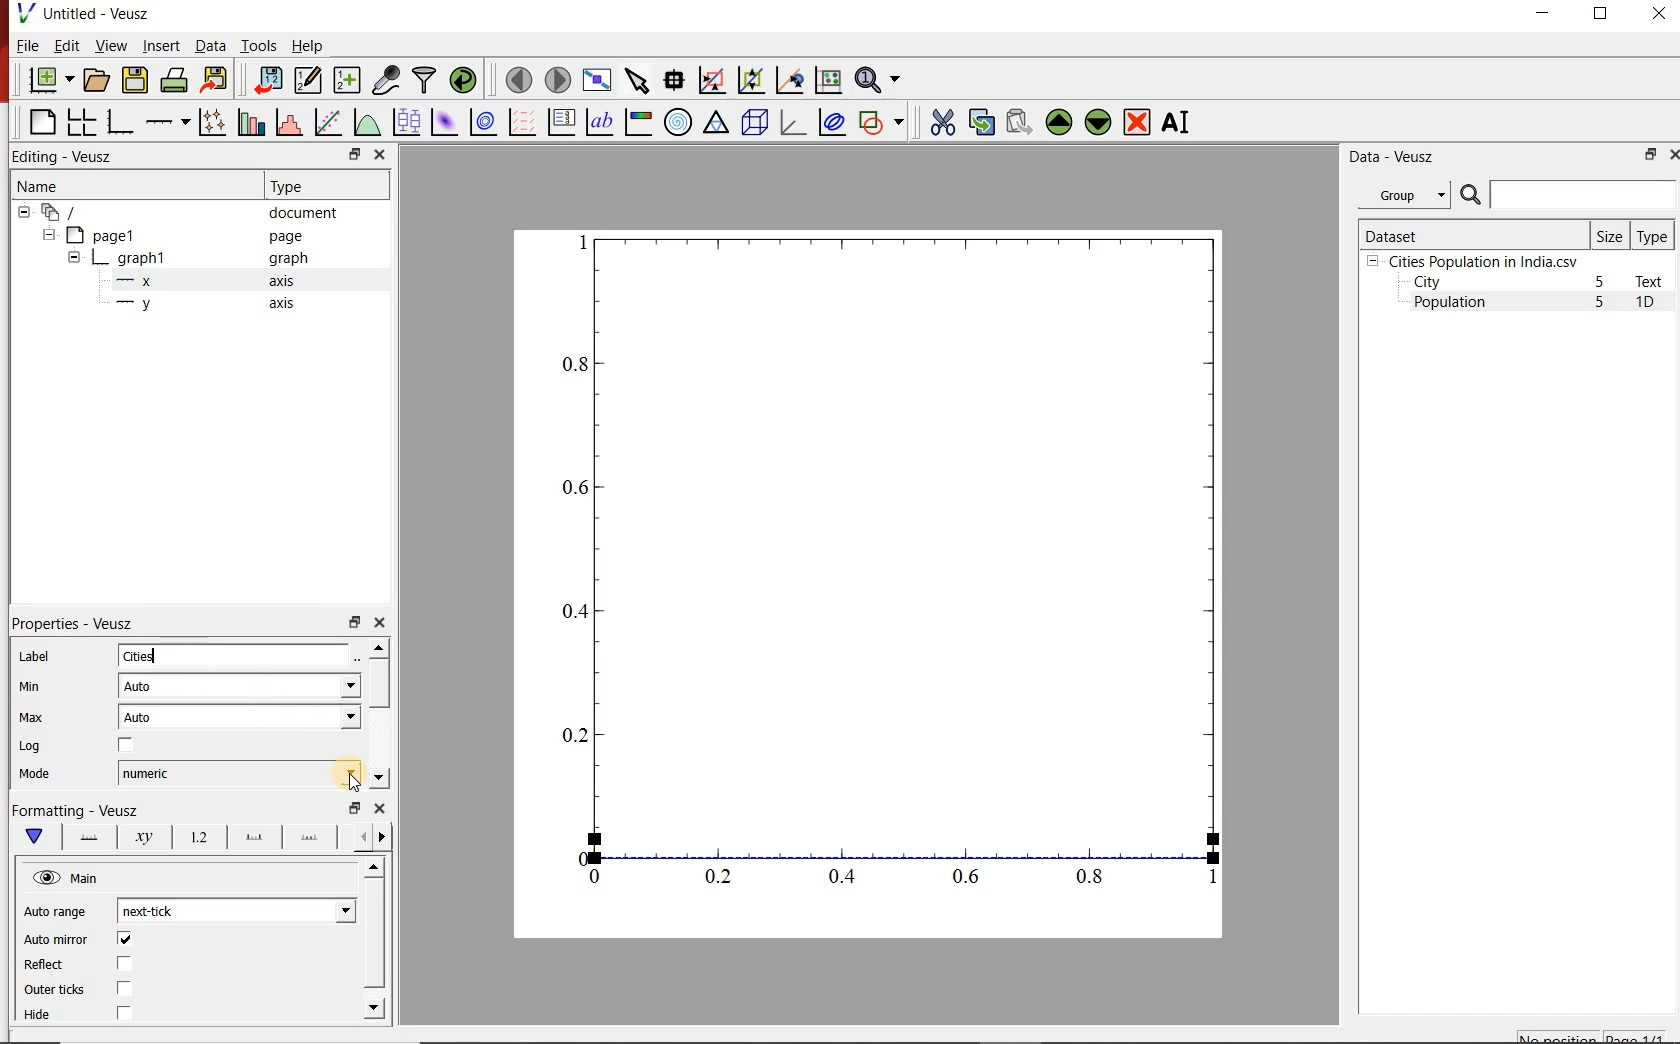 Image resolution: width=1680 pixels, height=1044 pixels. What do you see at coordinates (344, 80) in the screenshot?
I see `create new datasets using available options` at bounding box center [344, 80].